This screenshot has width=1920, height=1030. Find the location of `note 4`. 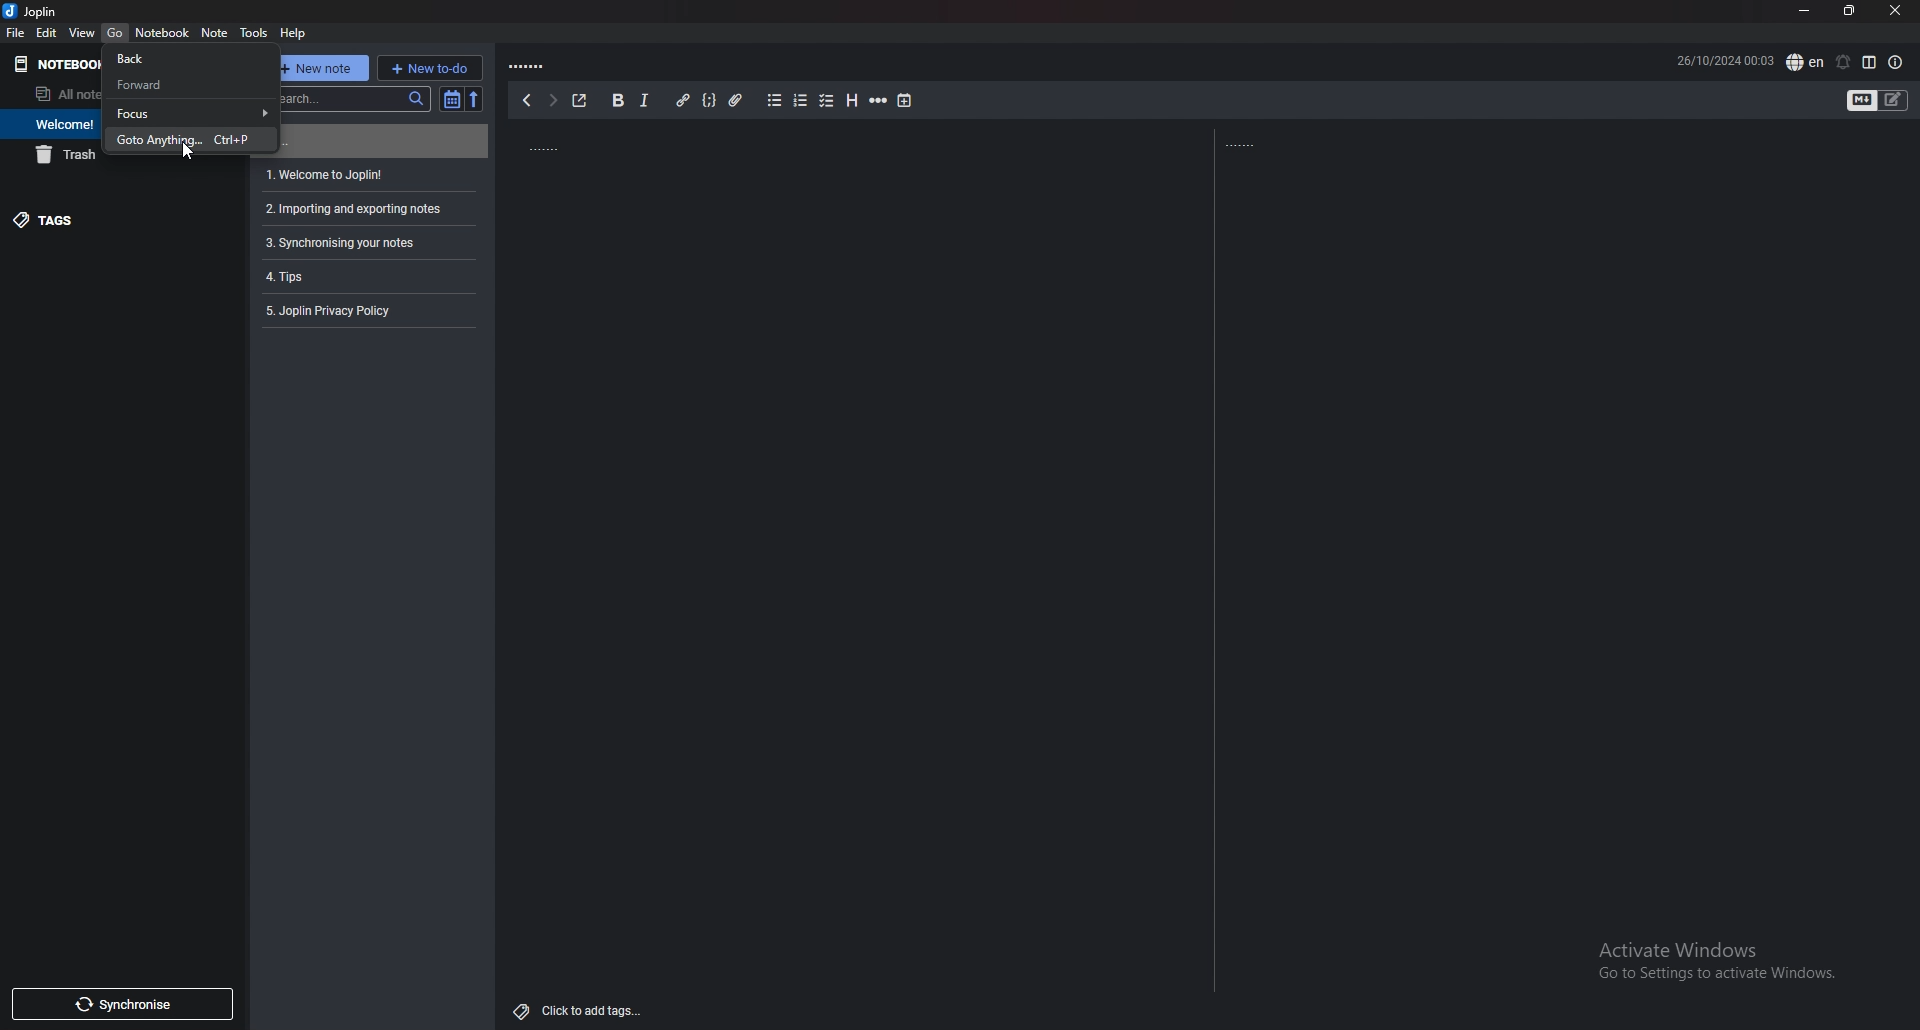

note 4 is located at coordinates (366, 243).